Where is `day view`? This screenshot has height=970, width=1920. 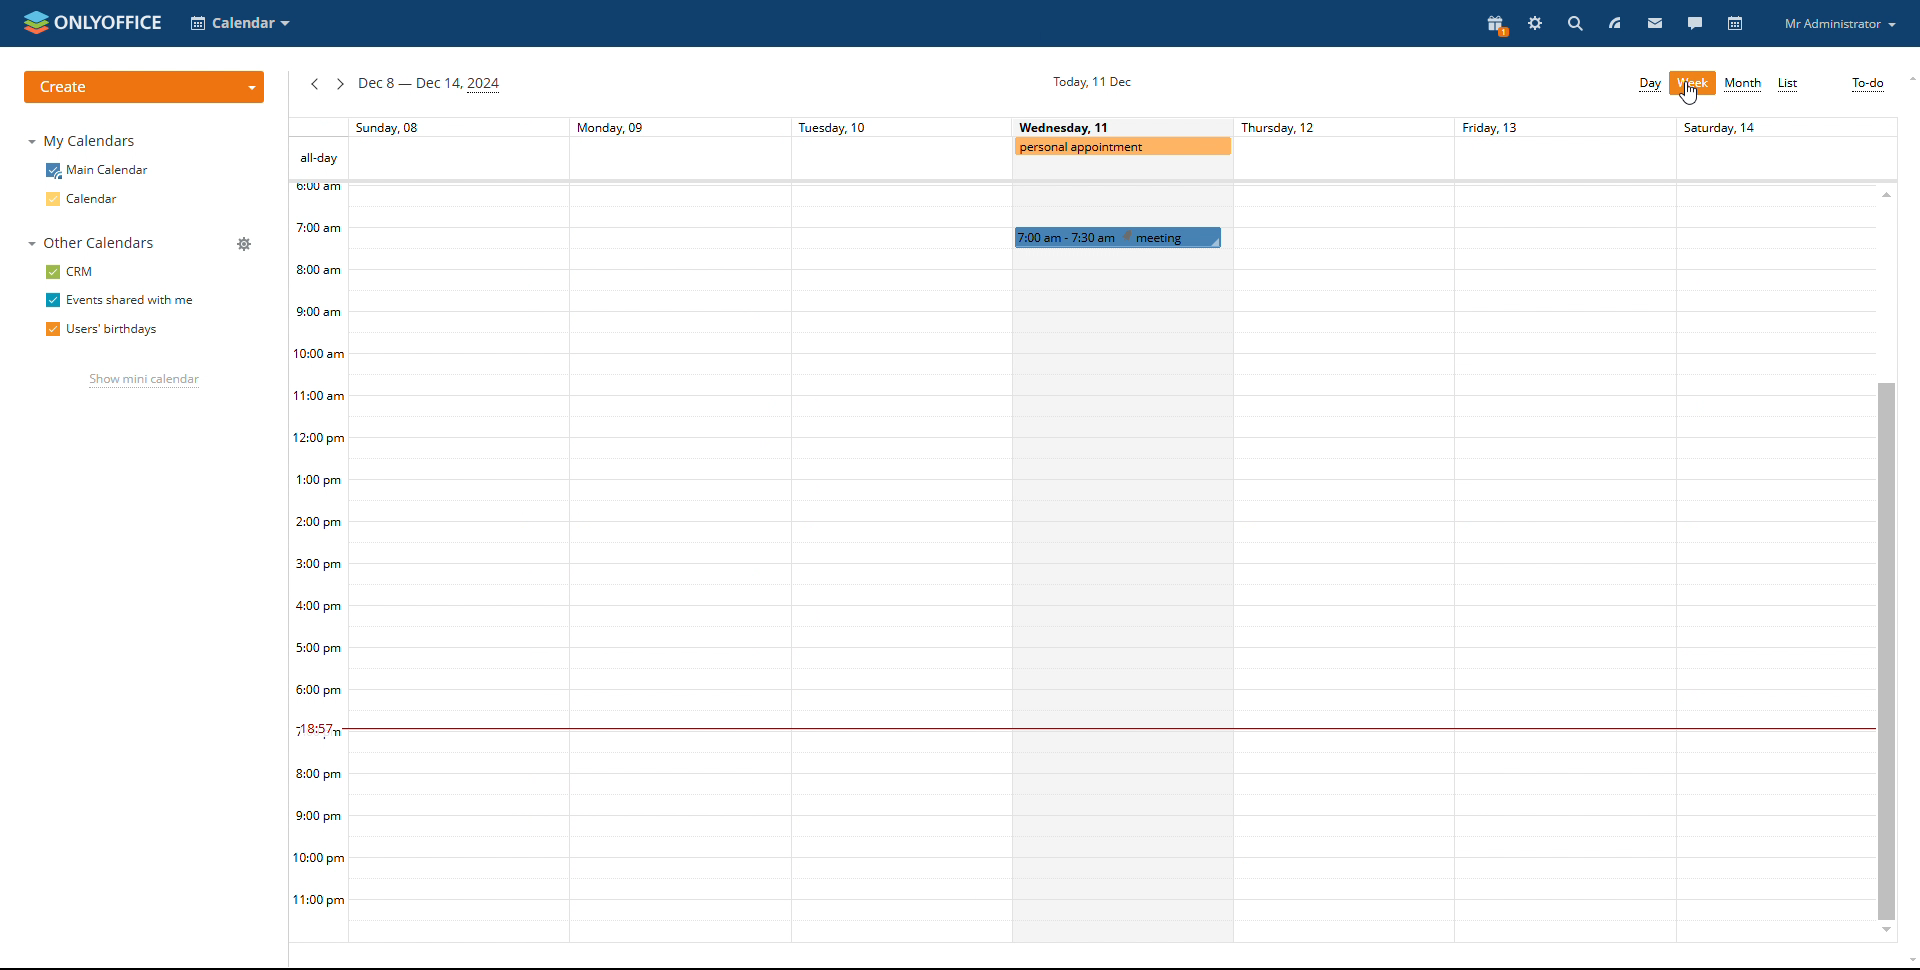 day view is located at coordinates (1651, 86).